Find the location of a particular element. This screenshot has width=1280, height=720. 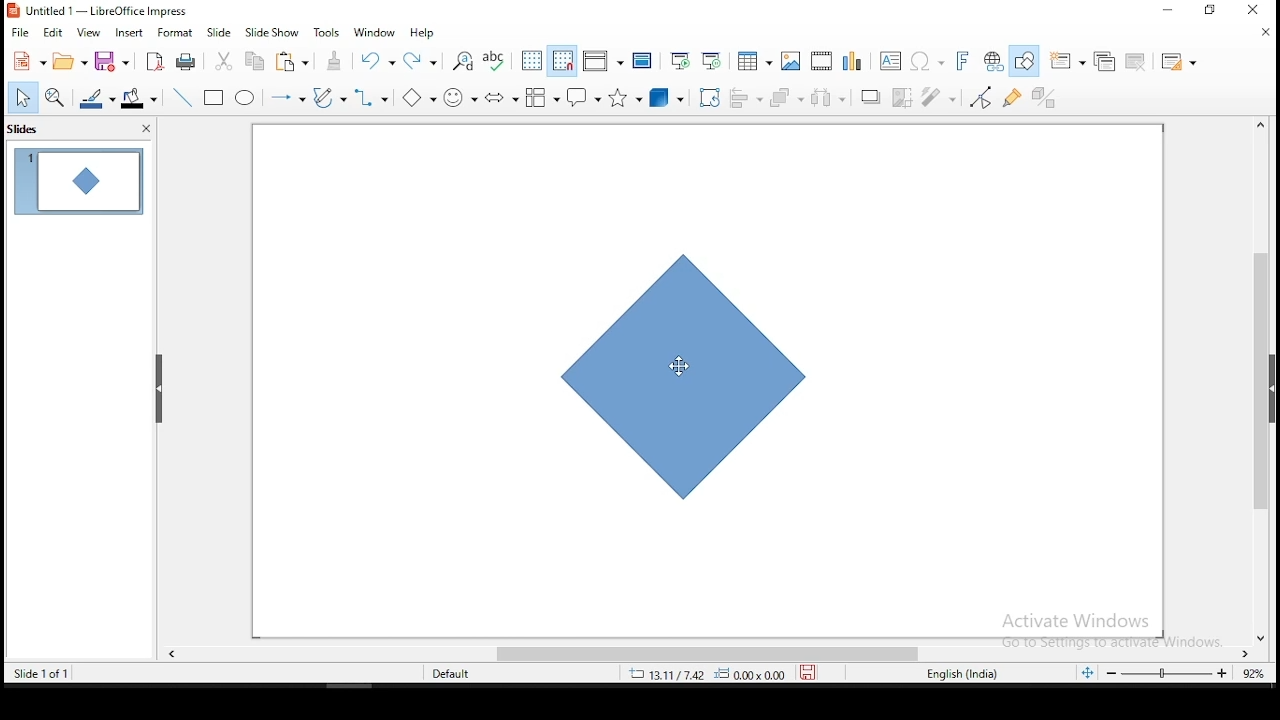

block arrows is located at coordinates (502, 99).